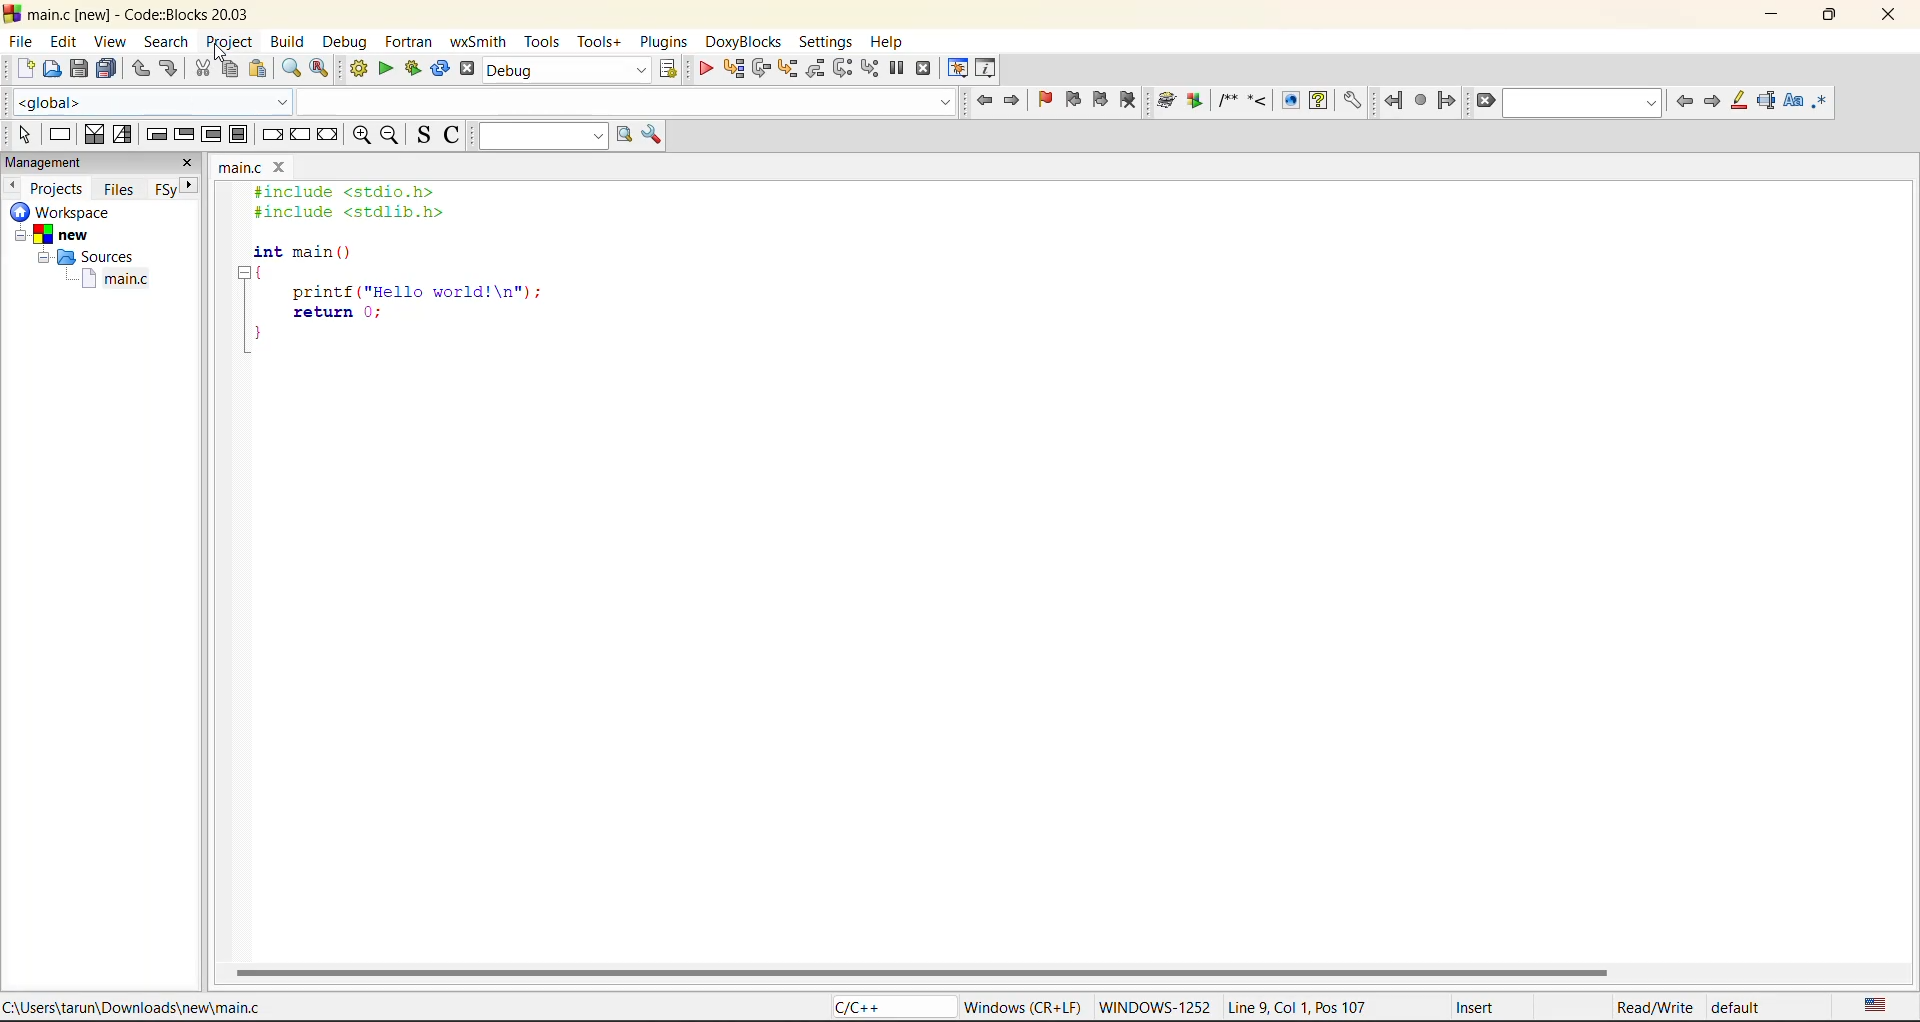  Describe the element at coordinates (144, 13) in the screenshot. I see `main.c [new] - Code::Blocks 20.03` at that location.